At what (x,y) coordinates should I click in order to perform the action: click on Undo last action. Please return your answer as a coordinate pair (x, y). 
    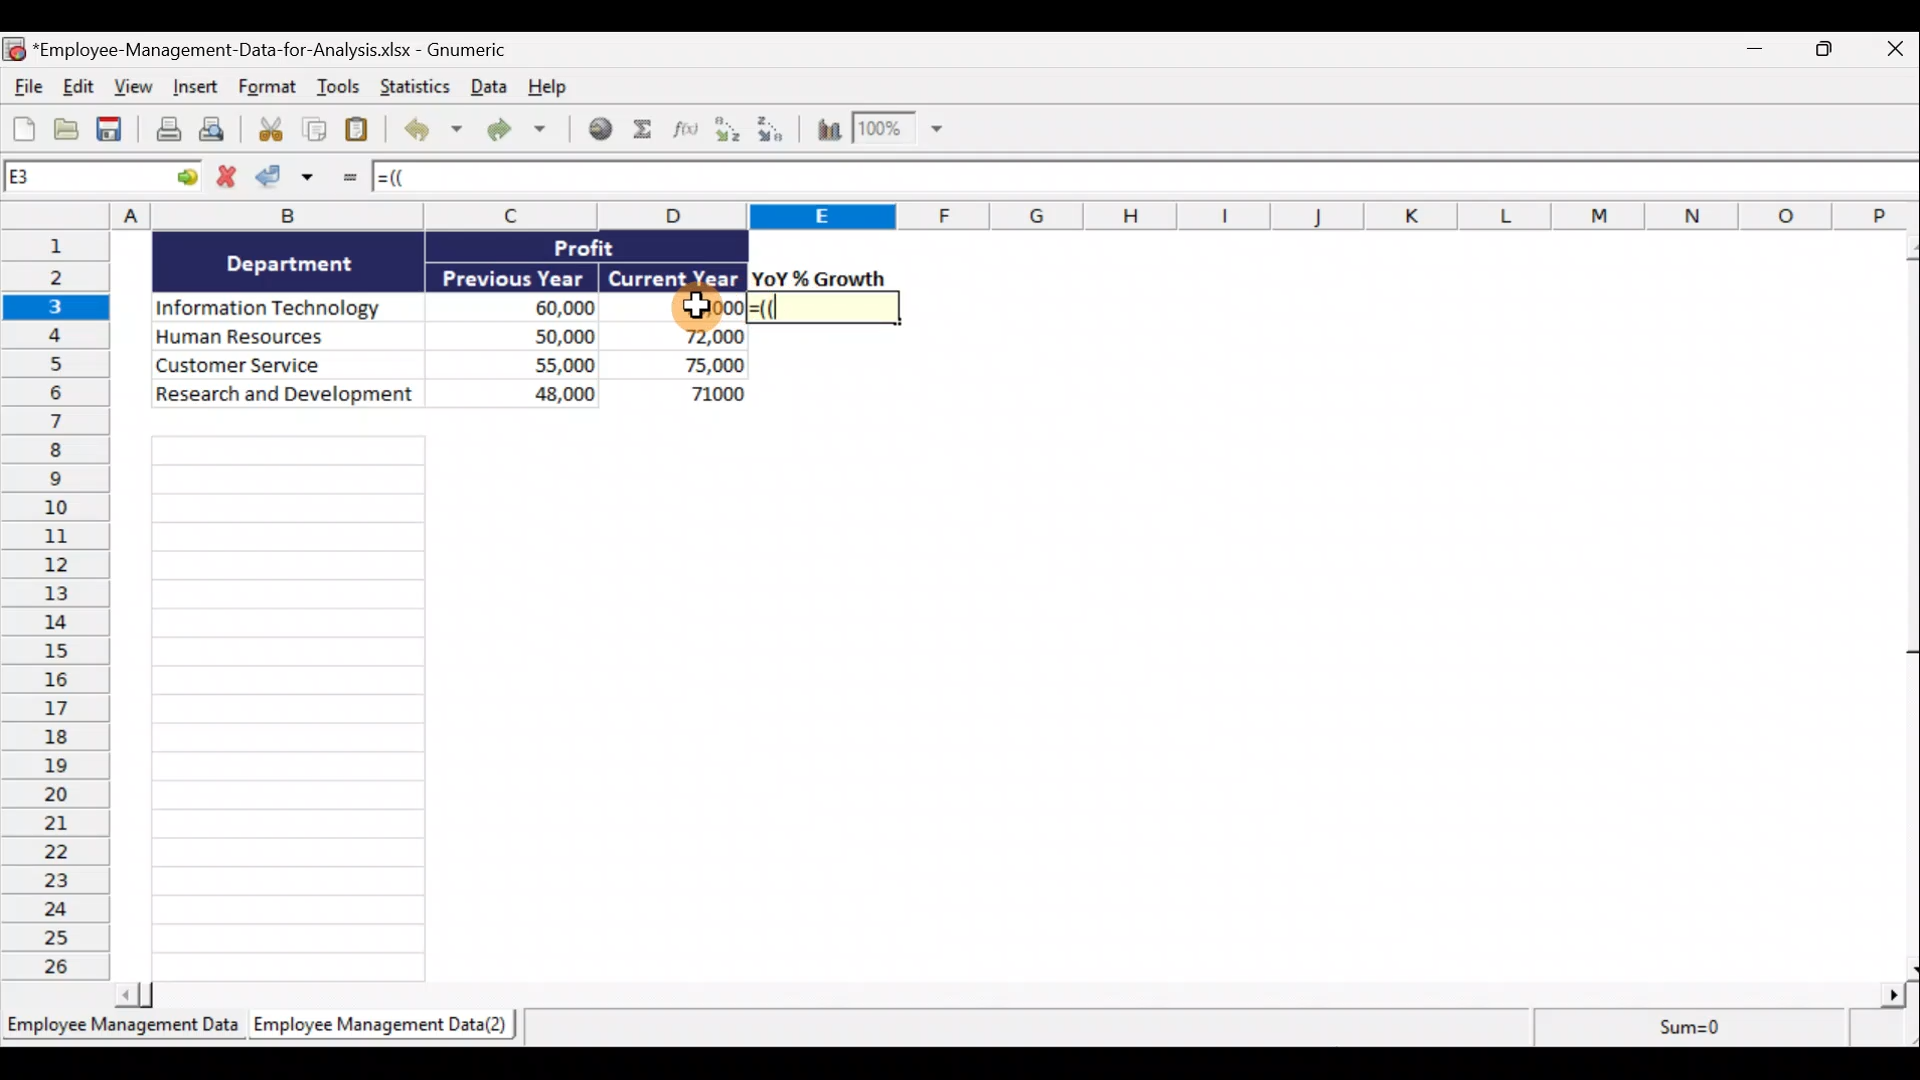
    Looking at the image, I should click on (429, 131).